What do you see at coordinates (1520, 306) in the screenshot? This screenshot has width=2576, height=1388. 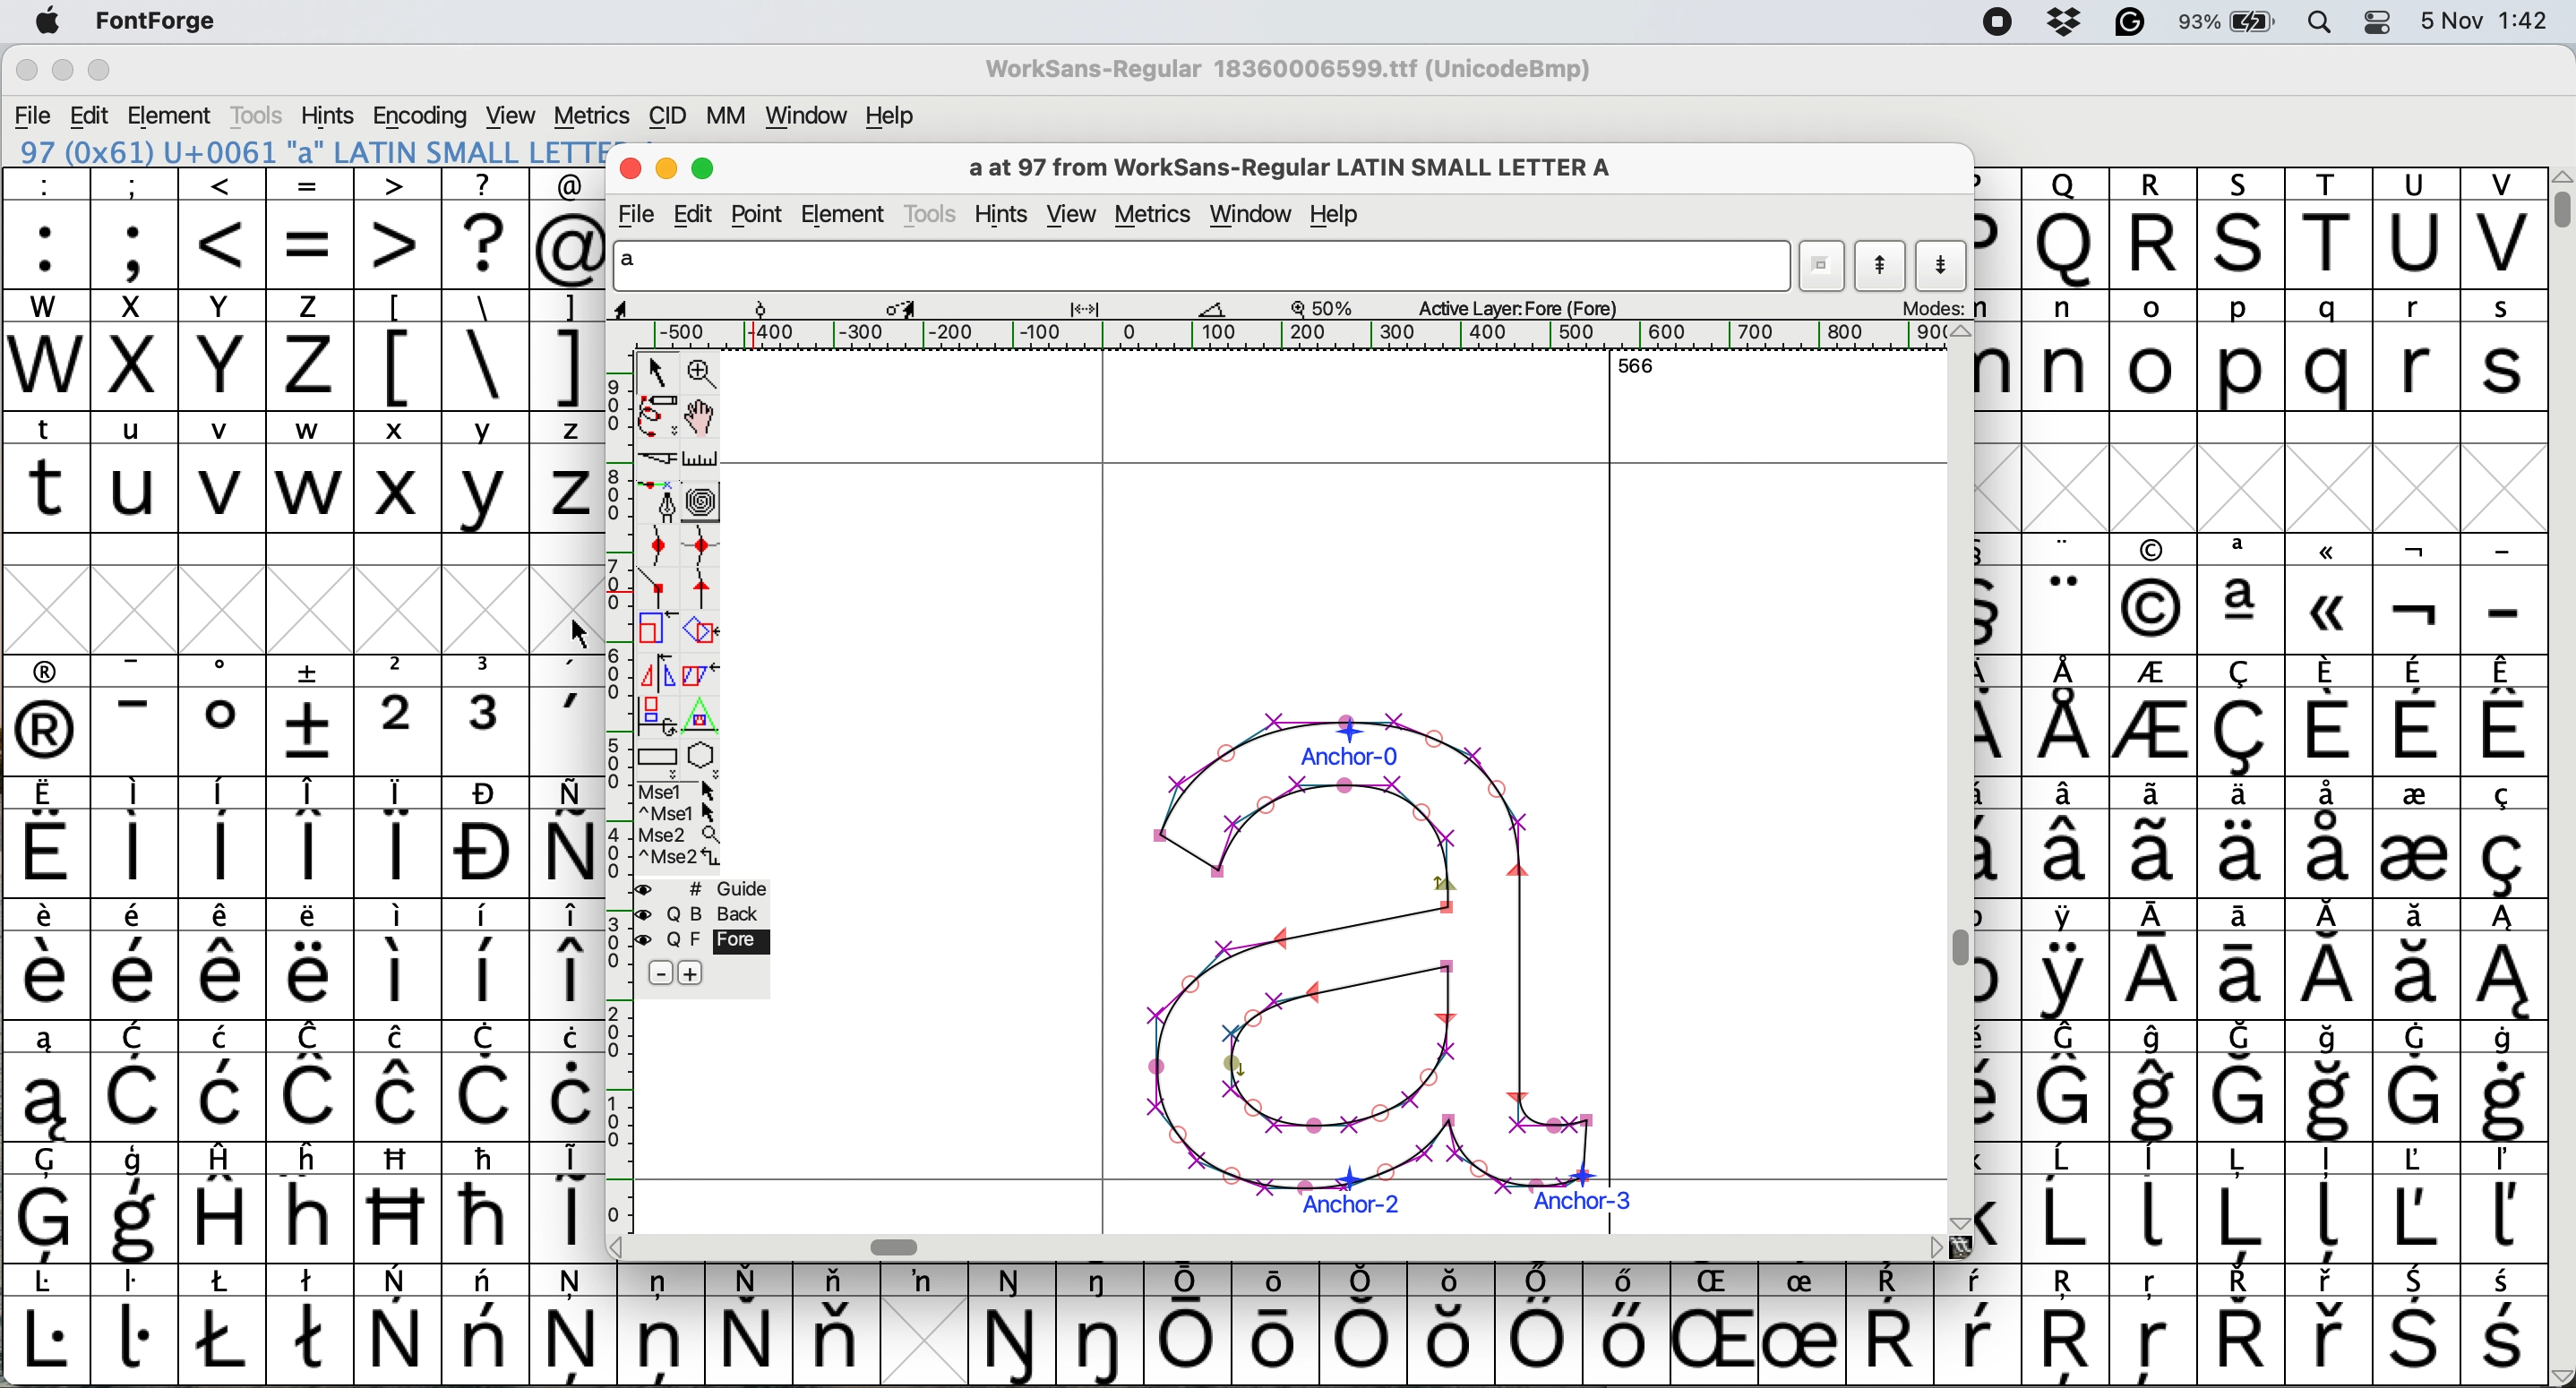 I see `active layer` at bounding box center [1520, 306].